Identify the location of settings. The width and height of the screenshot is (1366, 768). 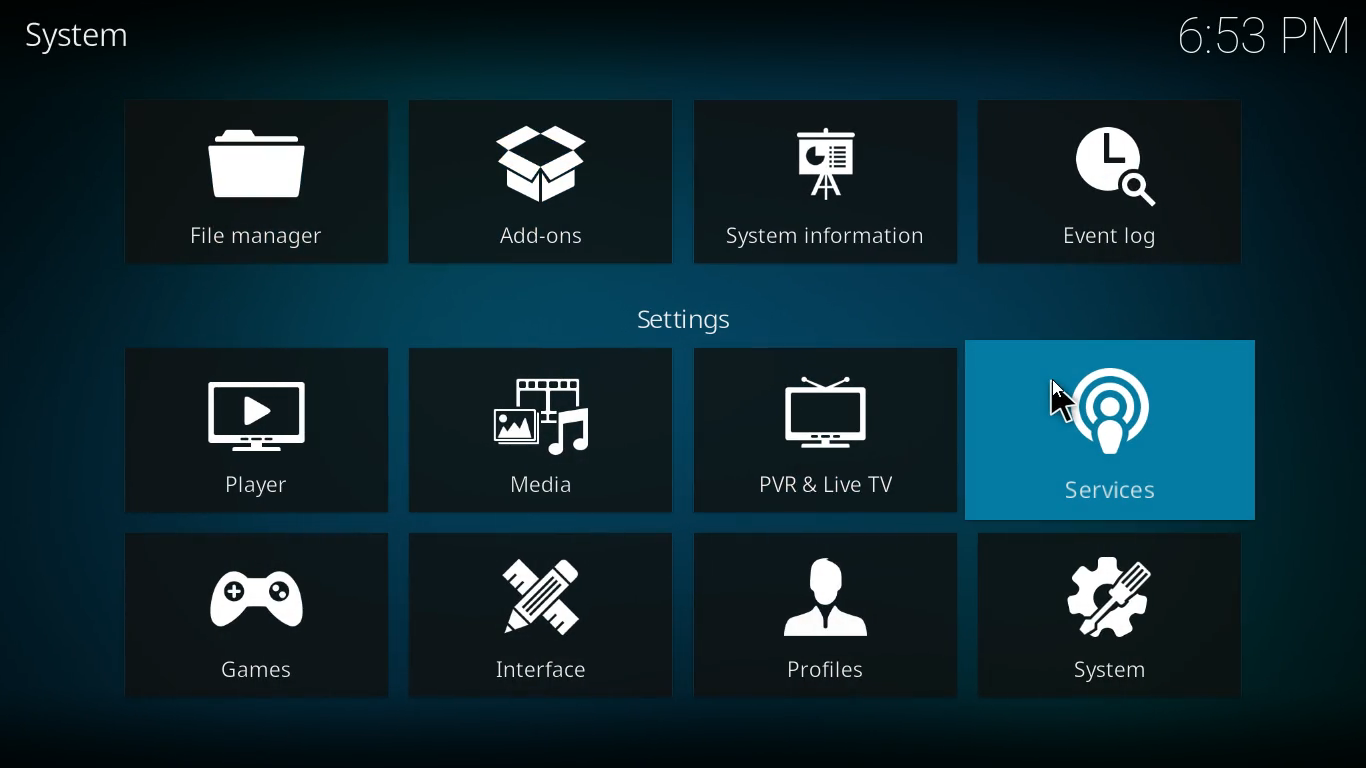
(692, 320).